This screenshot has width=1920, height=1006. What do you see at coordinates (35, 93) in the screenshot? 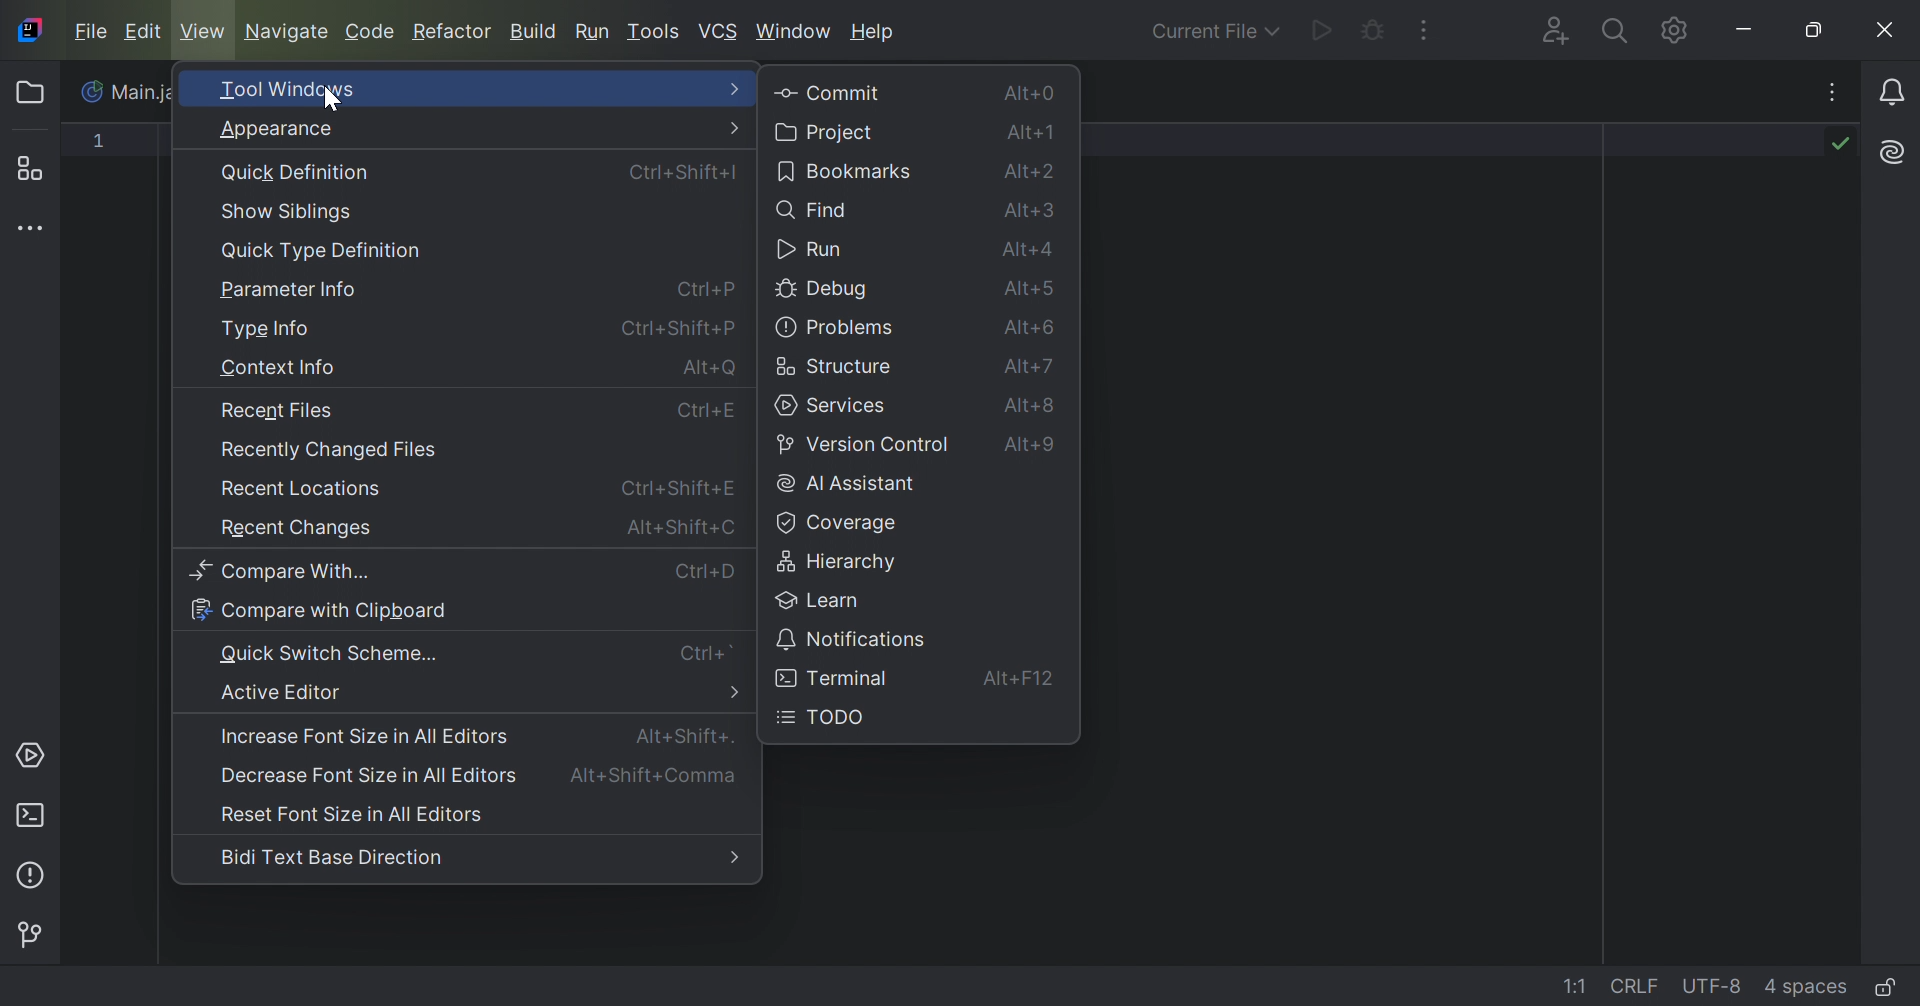
I see `Project` at bounding box center [35, 93].